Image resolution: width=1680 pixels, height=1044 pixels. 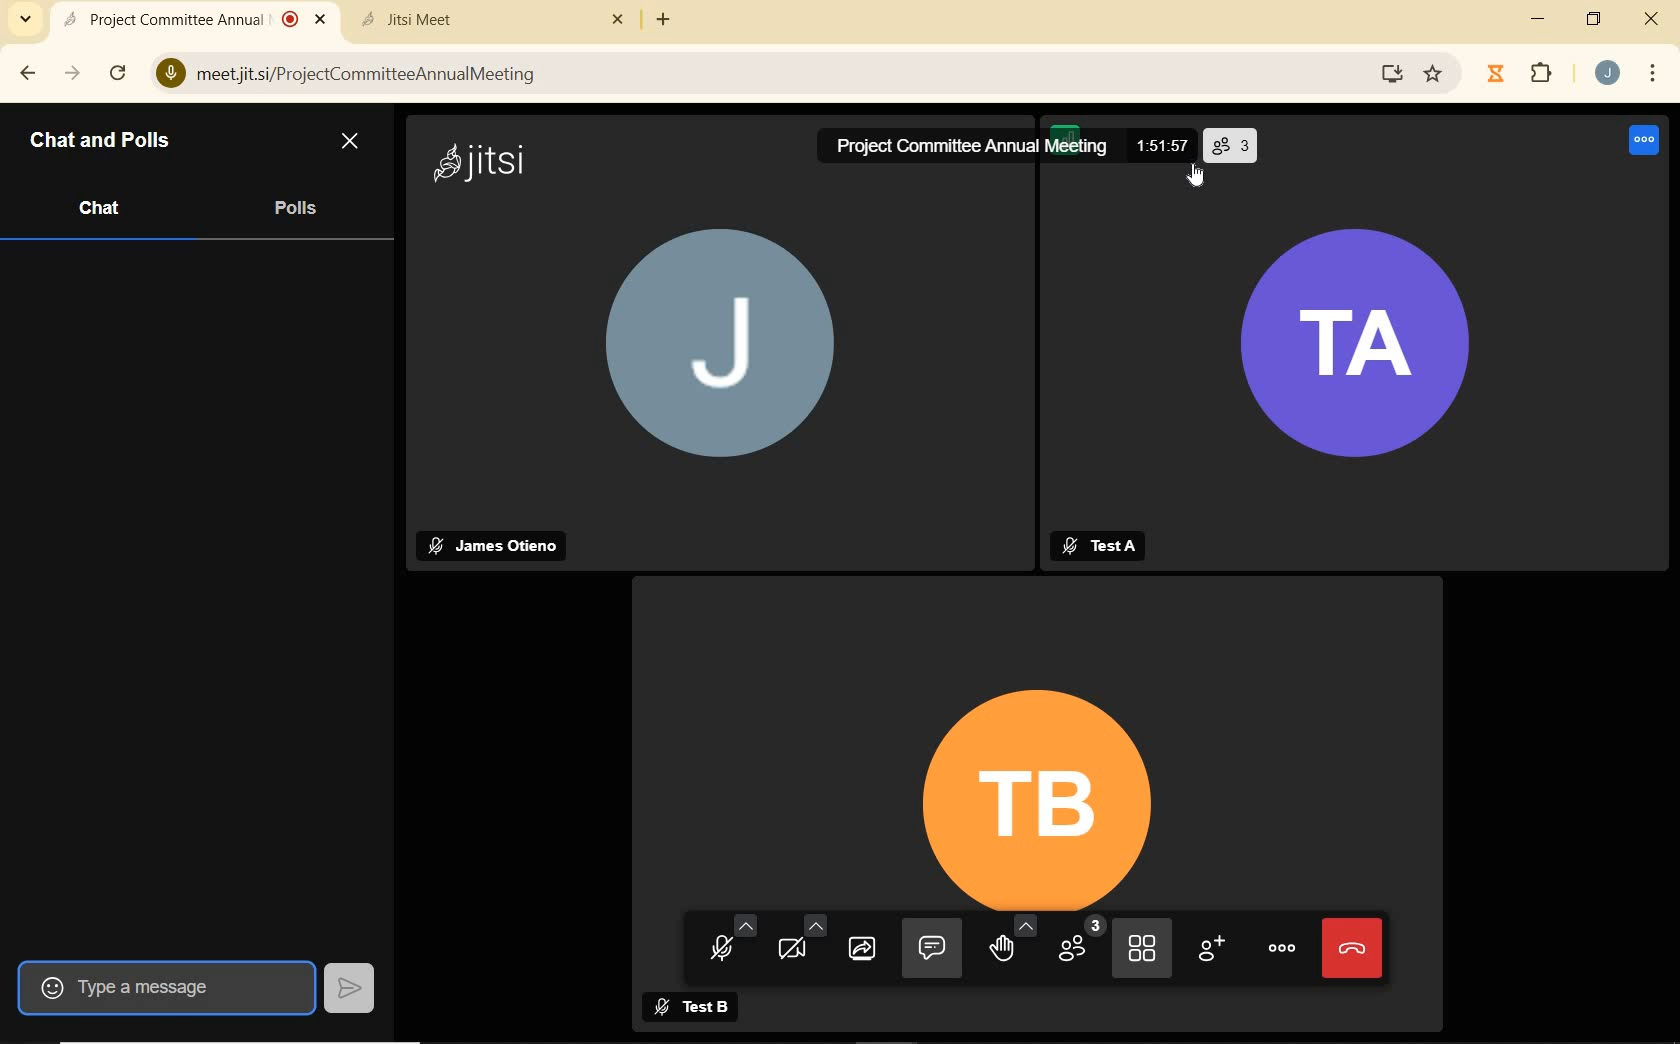 What do you see at coordinates (1650, 72) in the screenshot?
I see `customize and control google chrome ` at bounding box center [1650, 72].